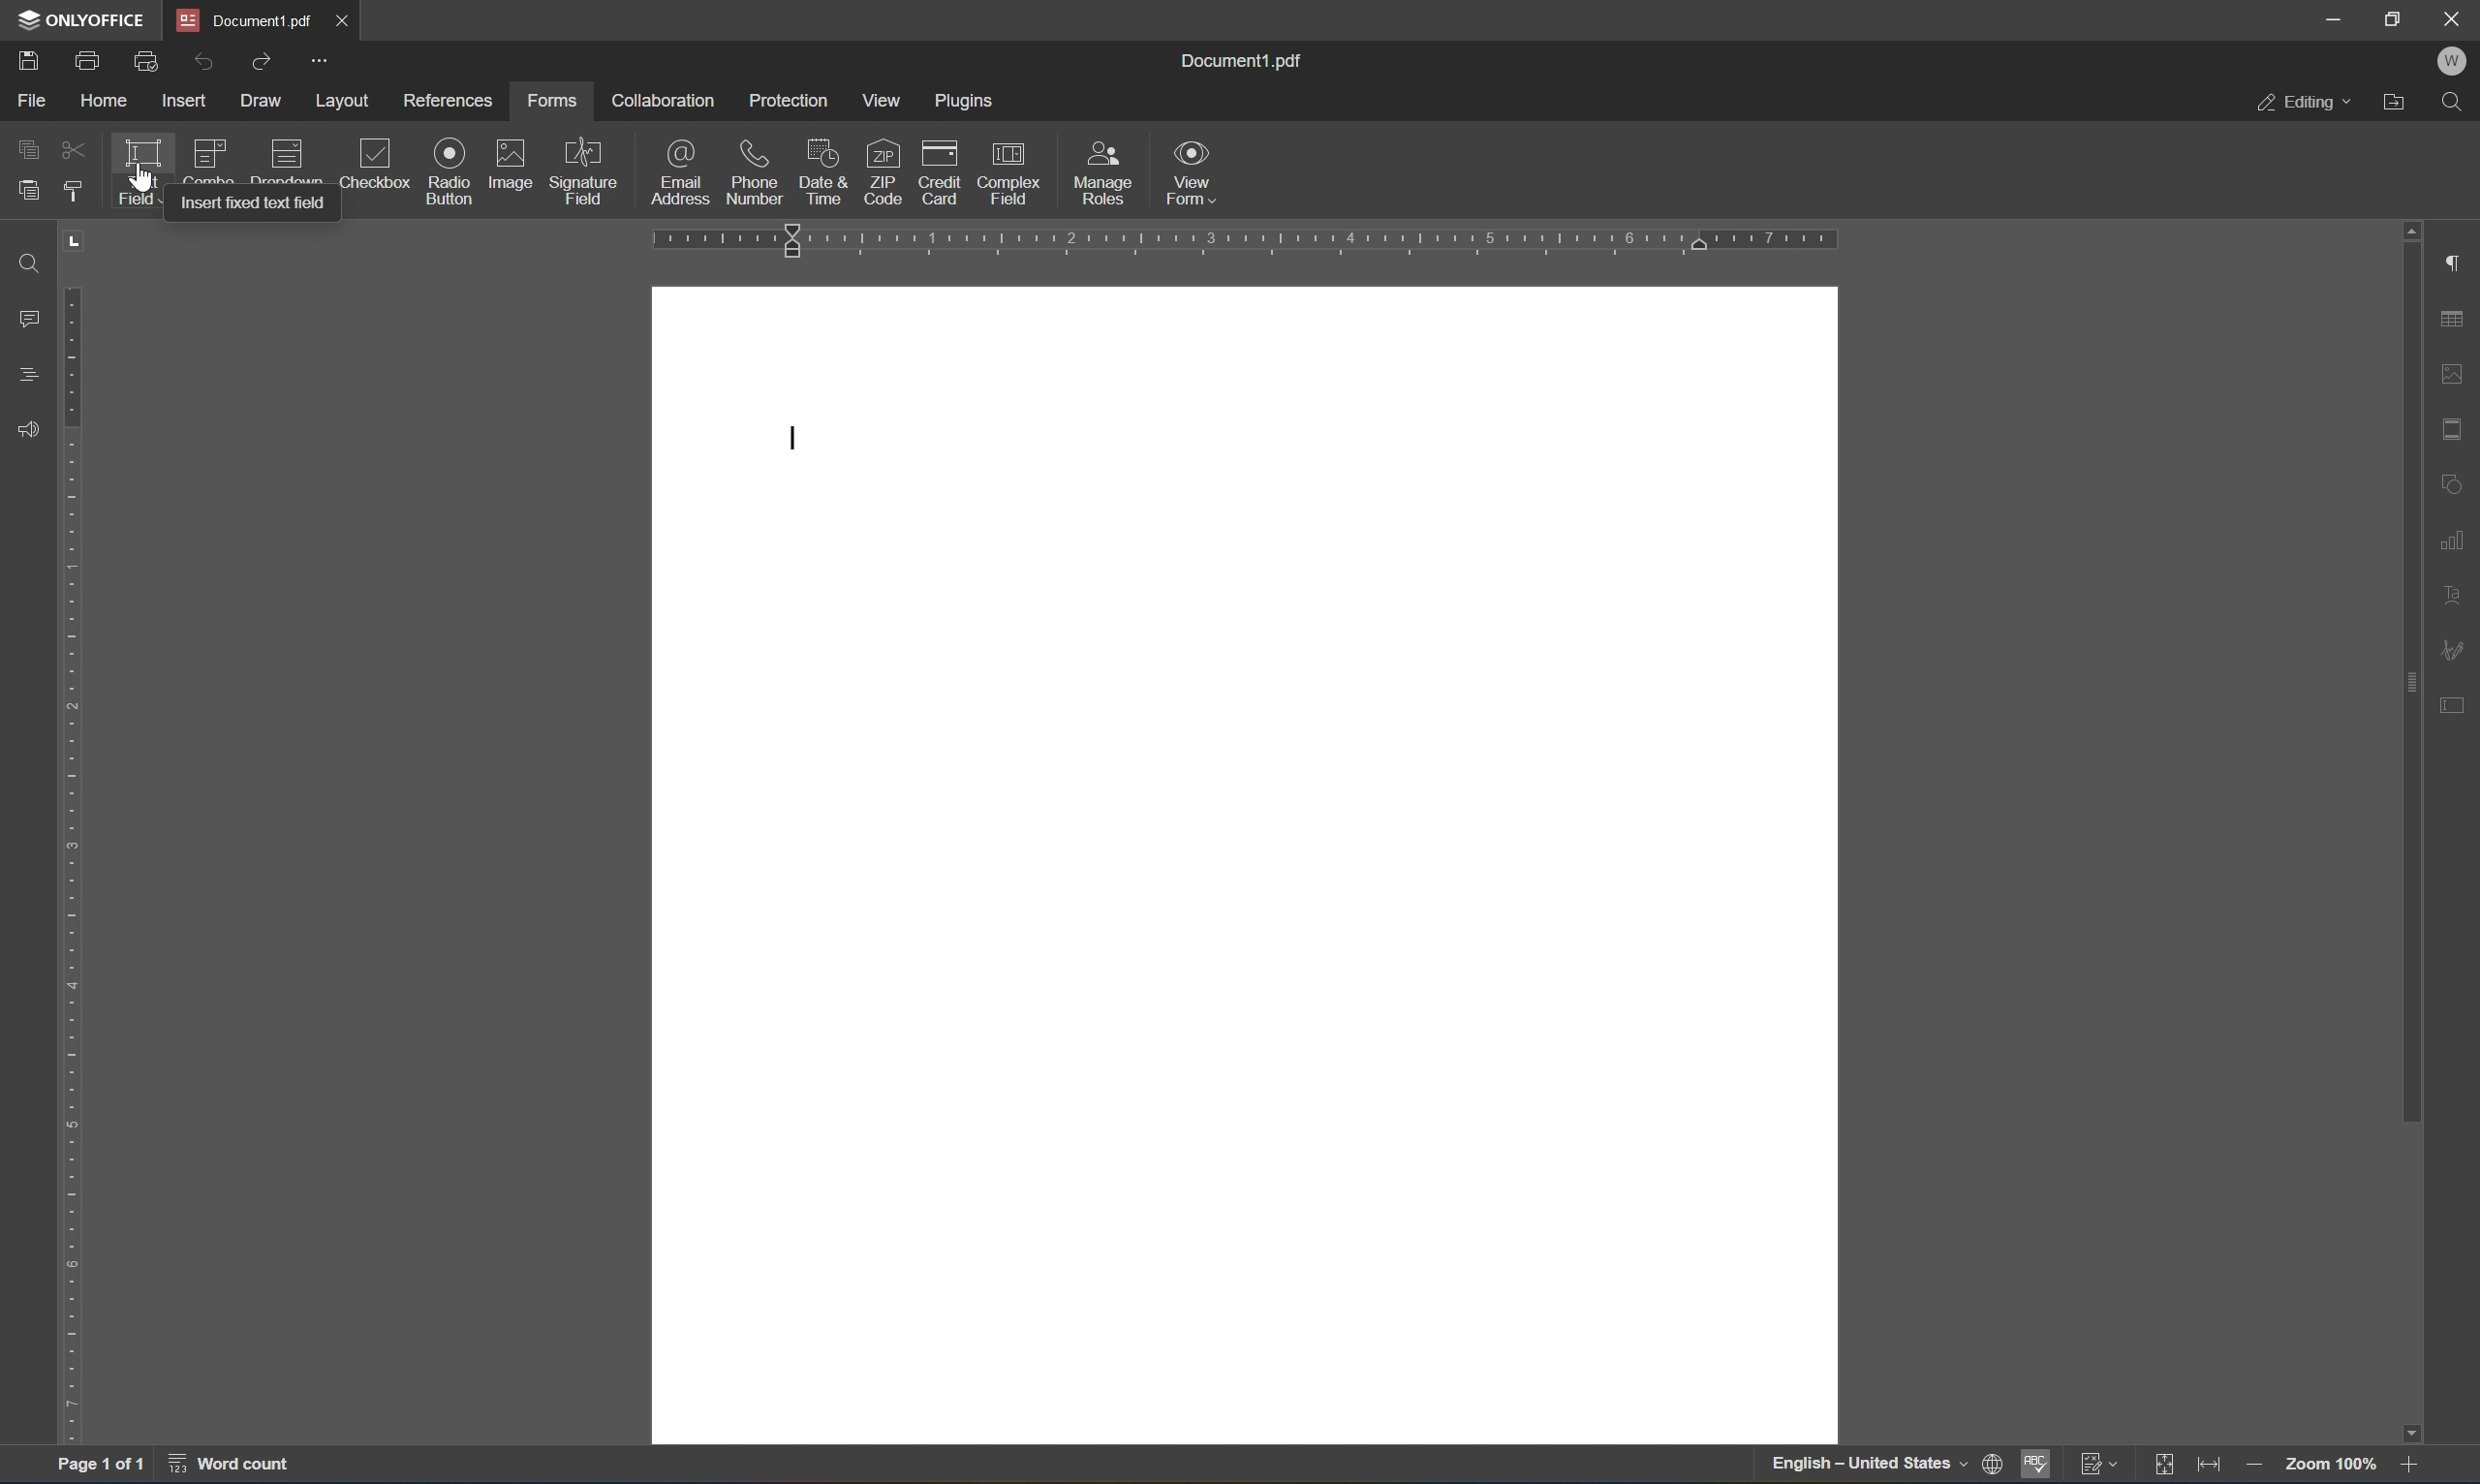 This screenshot has width=2480, height=1484. I want to click on zoom out, so click(2414, 1466).